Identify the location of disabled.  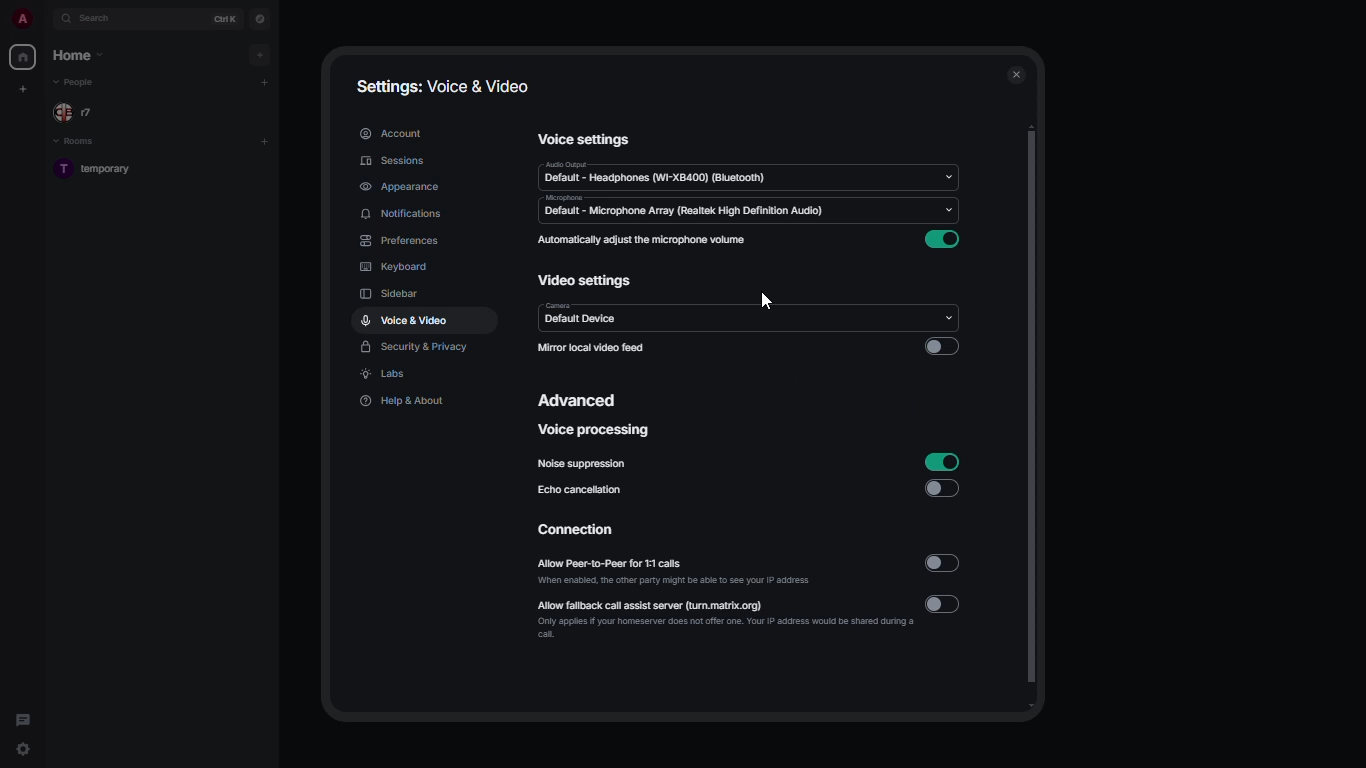
(941, 487).